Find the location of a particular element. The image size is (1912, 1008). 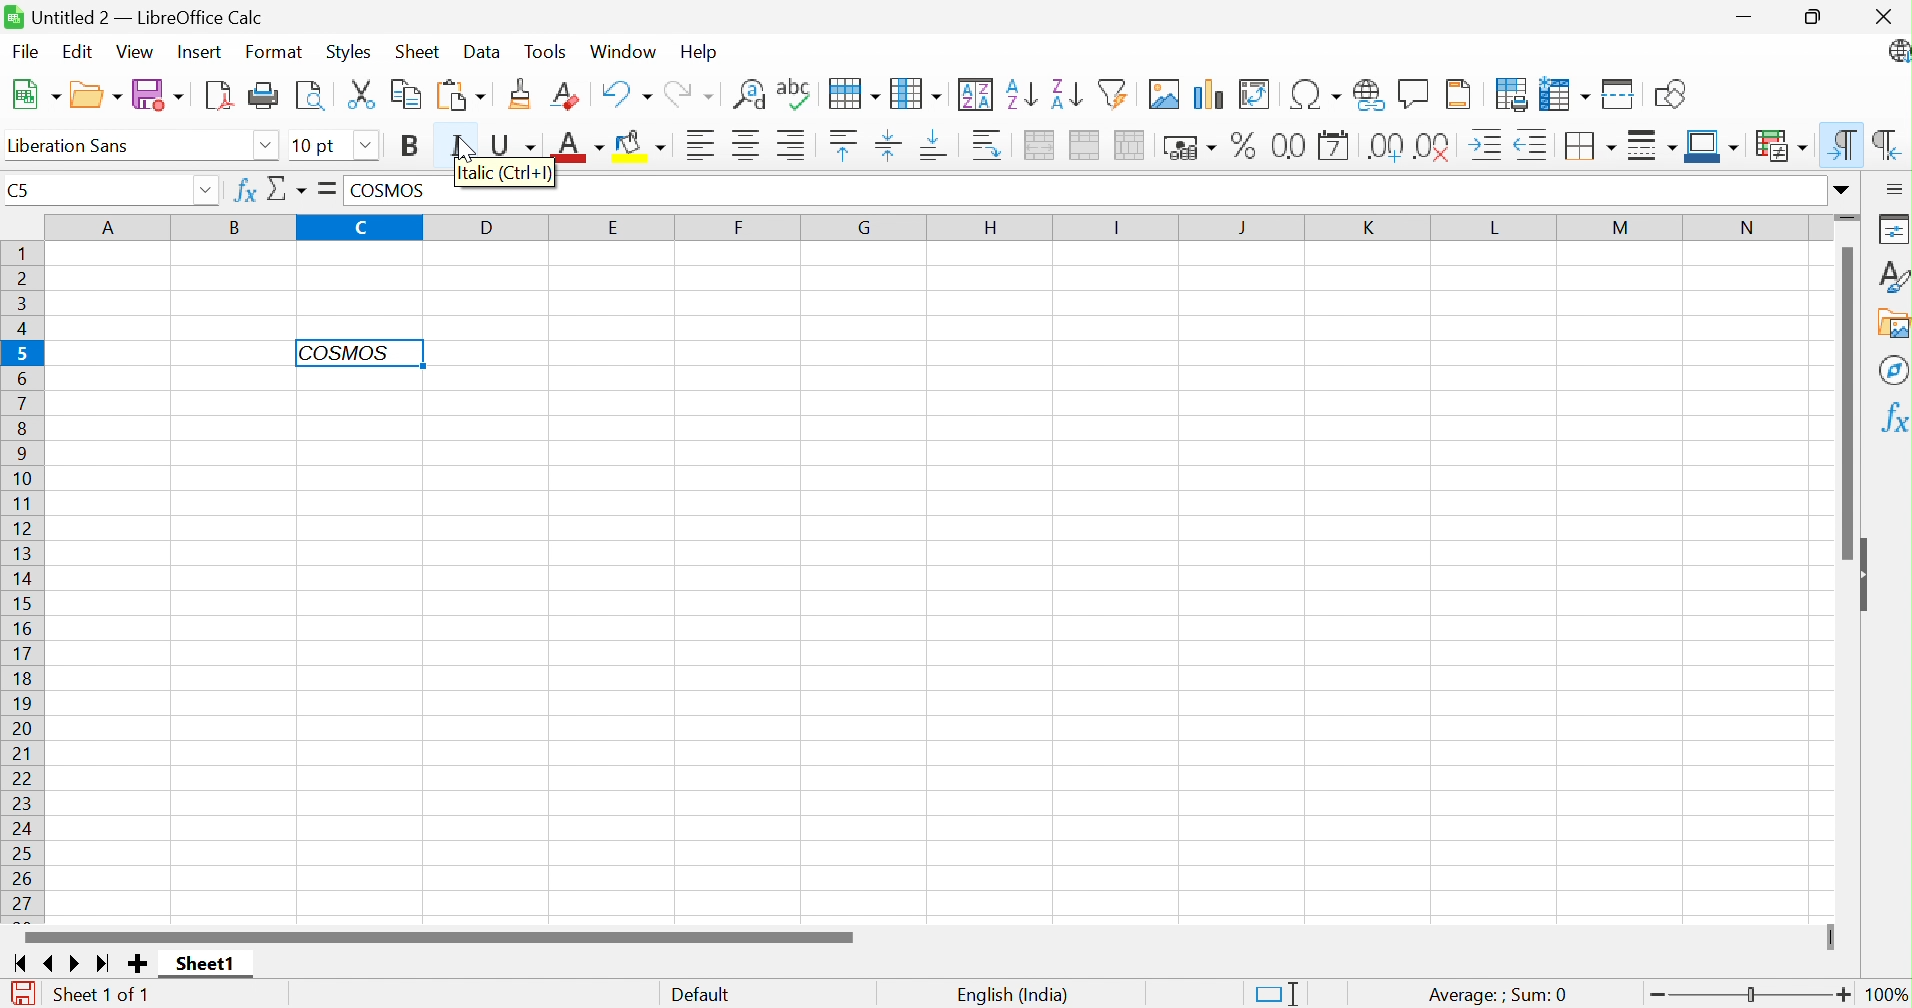

Insert comment is located at coordinates (1411, 94).